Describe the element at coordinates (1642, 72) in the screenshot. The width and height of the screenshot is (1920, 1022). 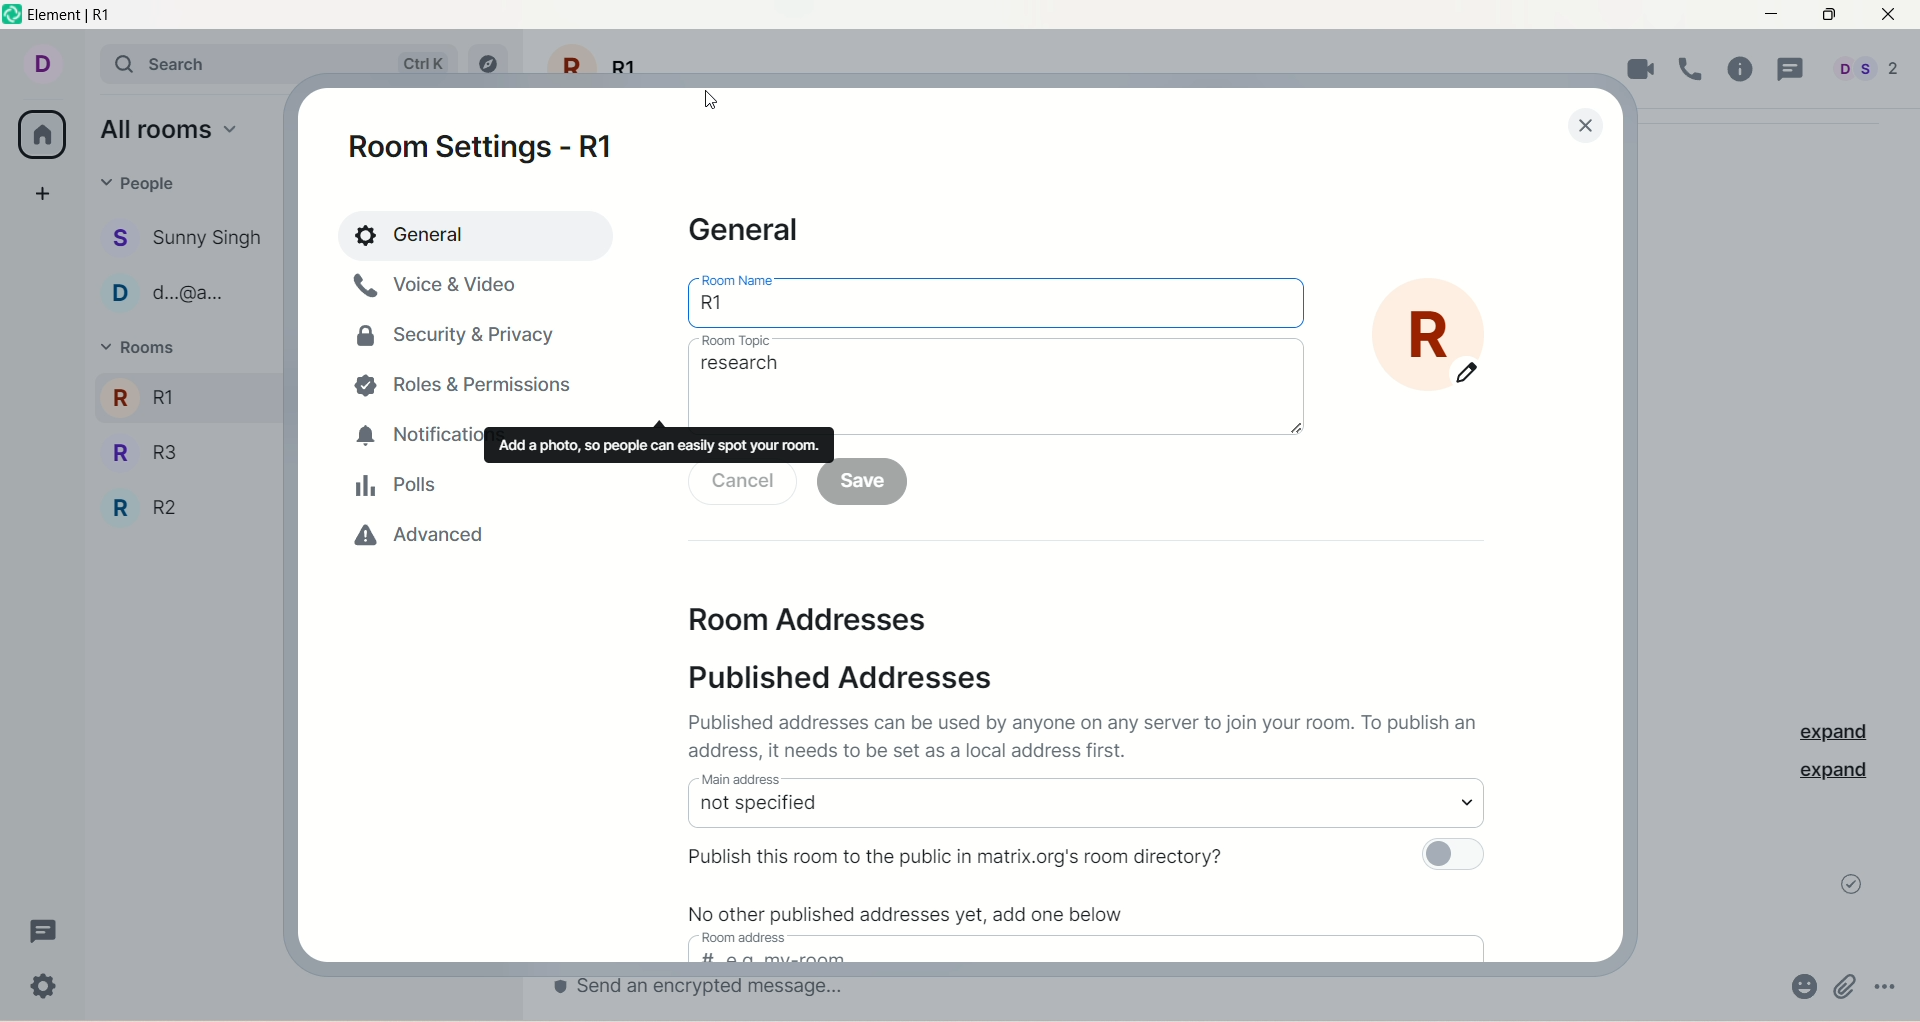
I see `video call` at that location.